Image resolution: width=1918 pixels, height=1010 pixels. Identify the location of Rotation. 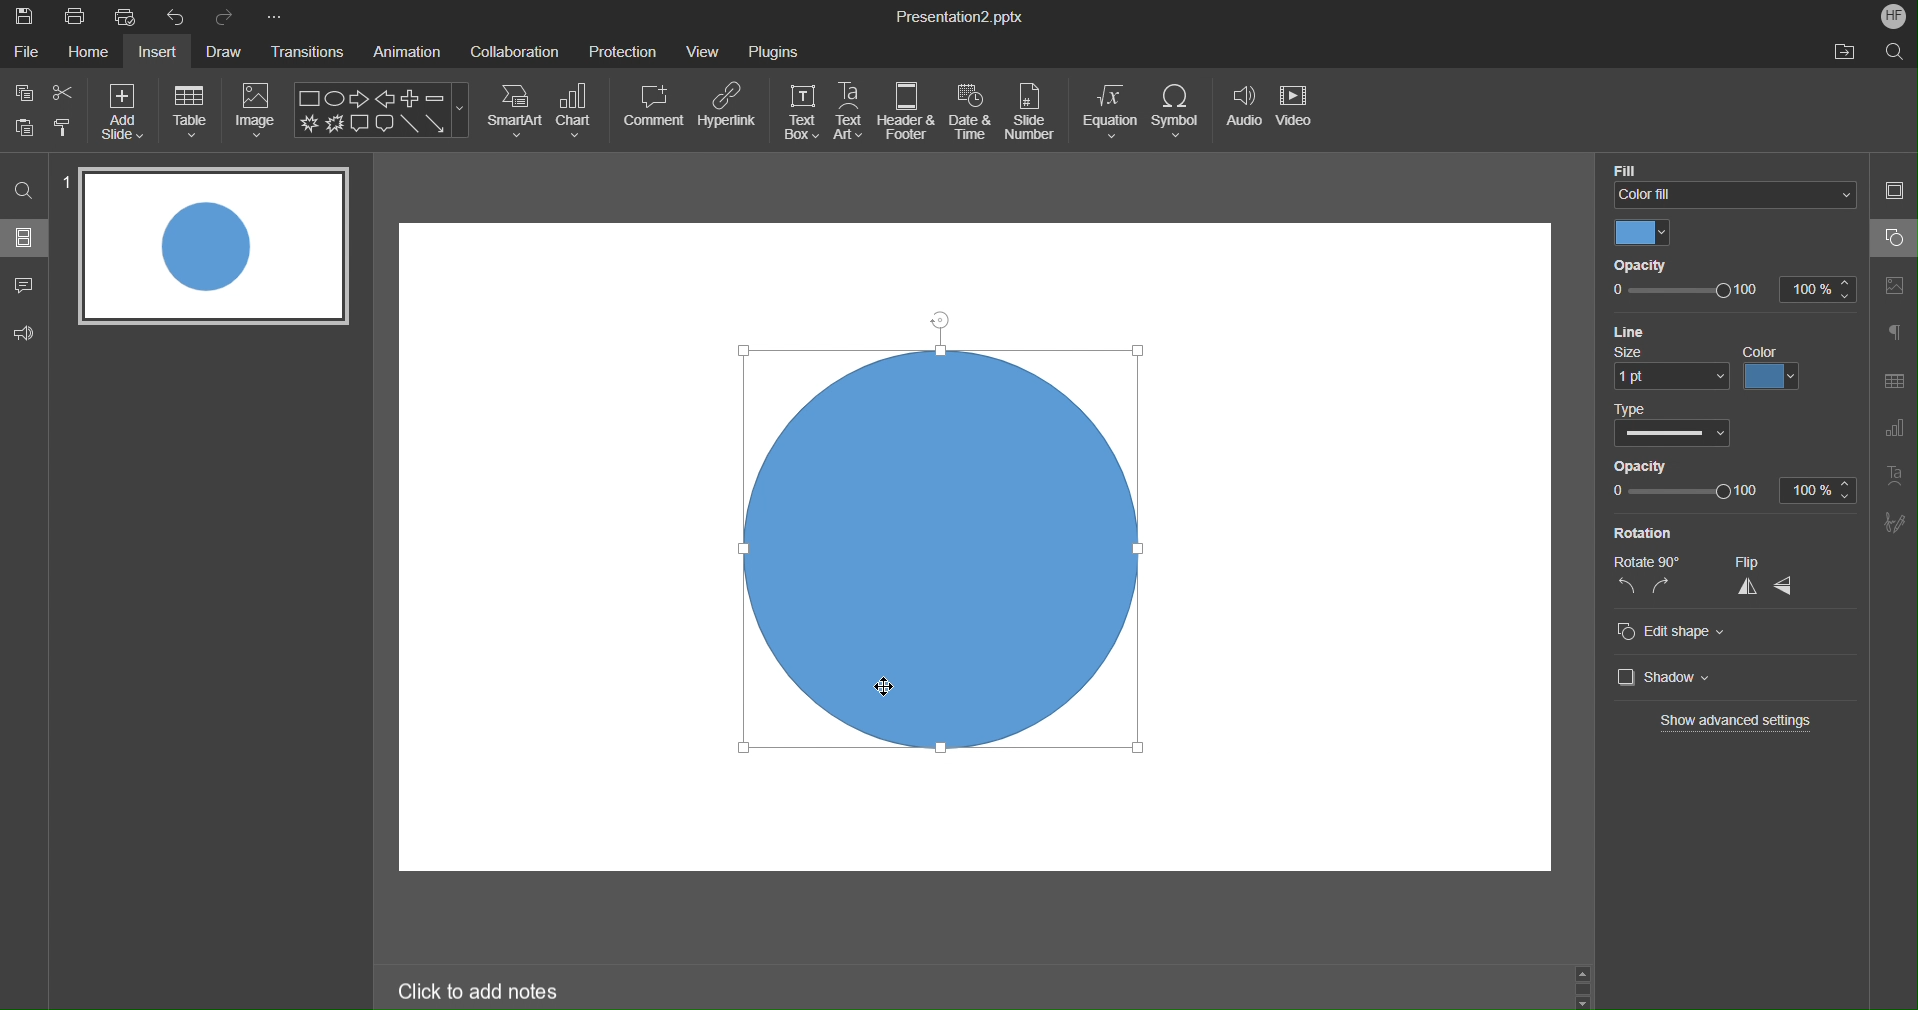
(1642, 532).